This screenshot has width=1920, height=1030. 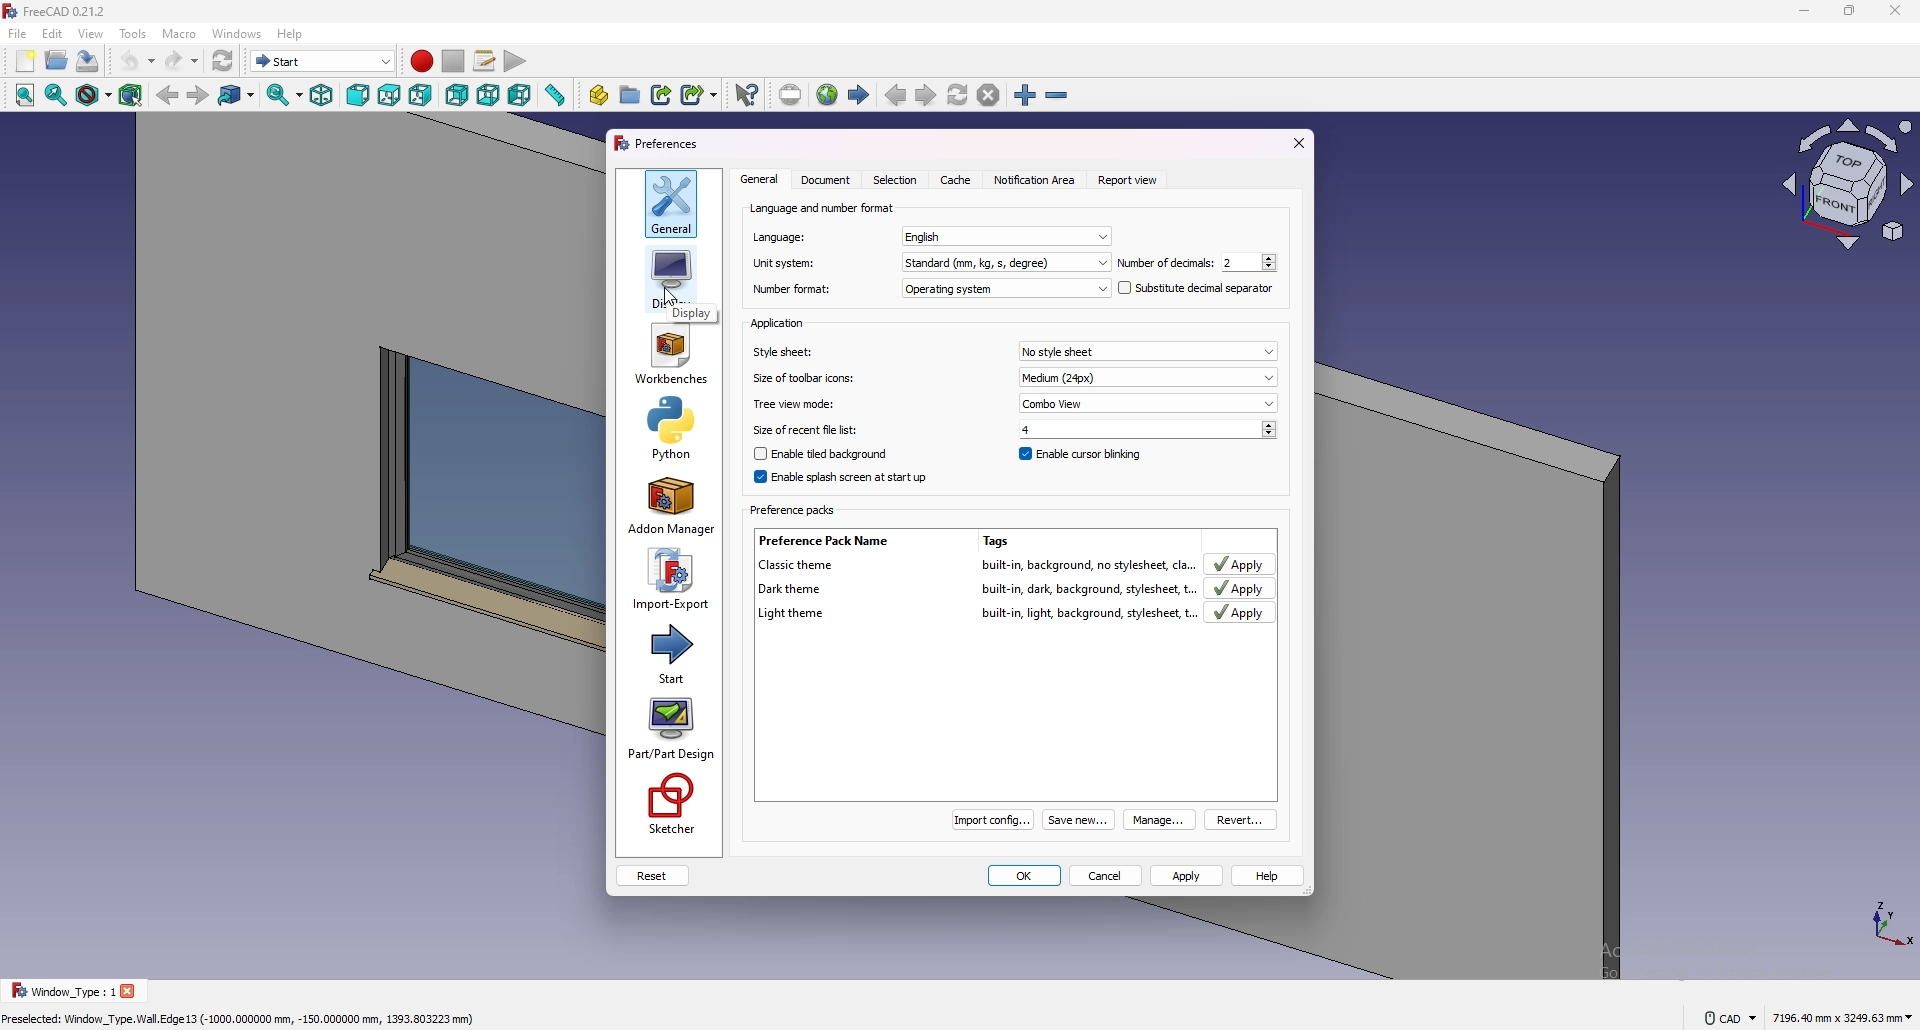 I want to click on make link, so click(x=663, y=93).